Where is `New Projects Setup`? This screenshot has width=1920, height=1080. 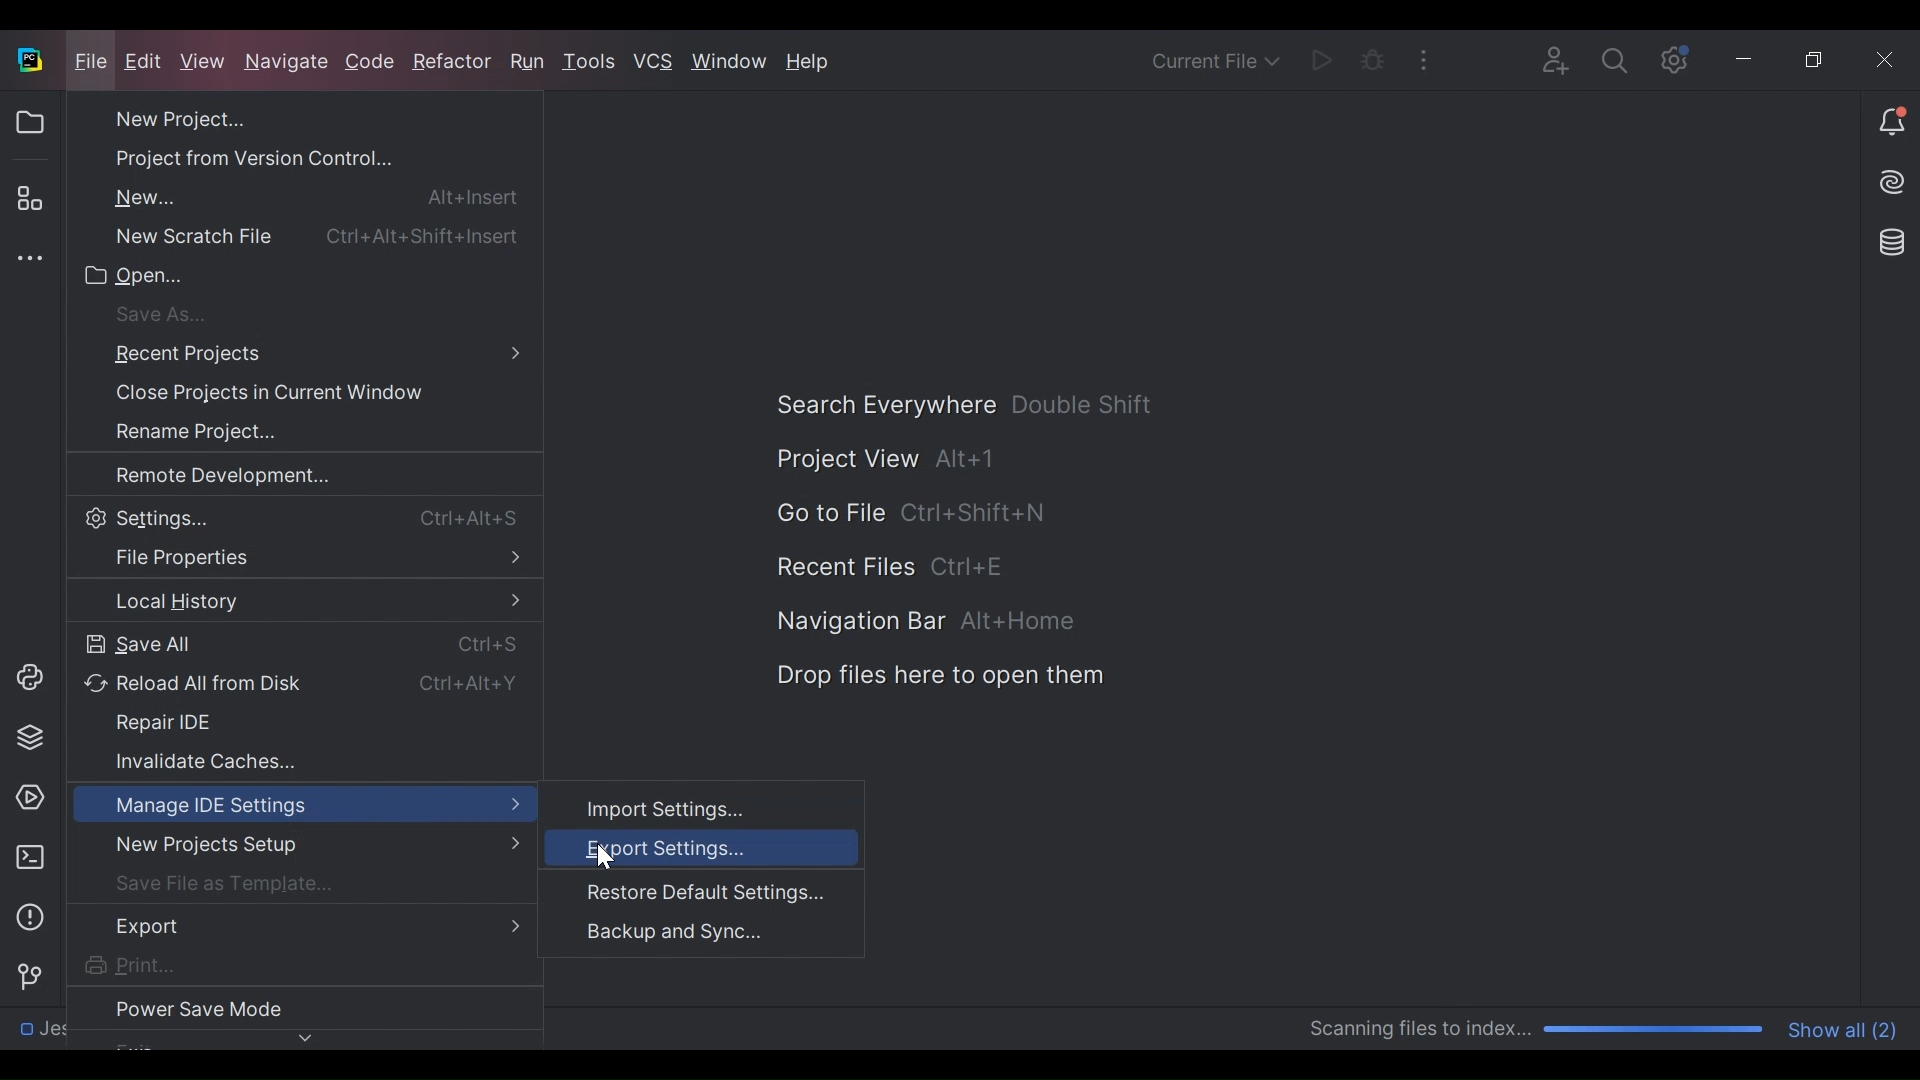
New Projects Setup is located at coordinates (295, 847).